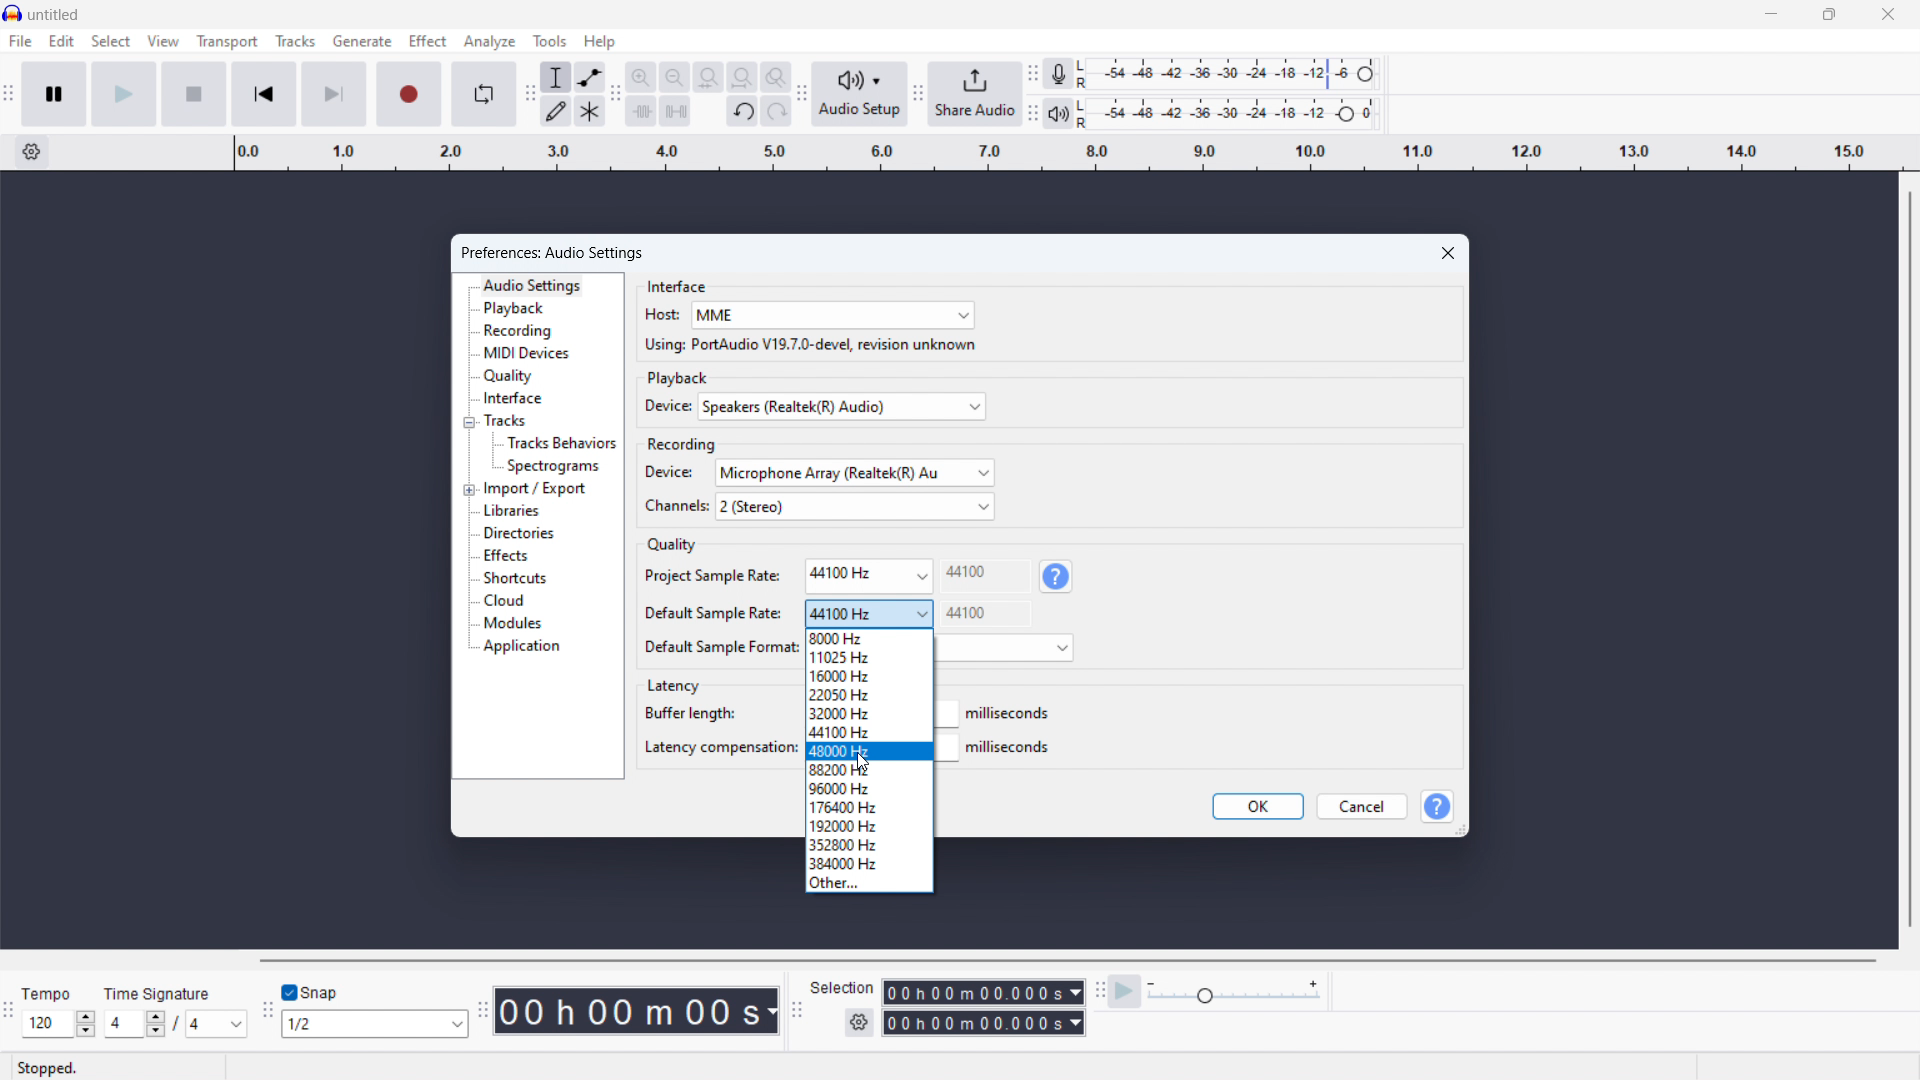 The height and width of the screenshot is (1080, 1920). I want to click on 44100, so click(987, 613).